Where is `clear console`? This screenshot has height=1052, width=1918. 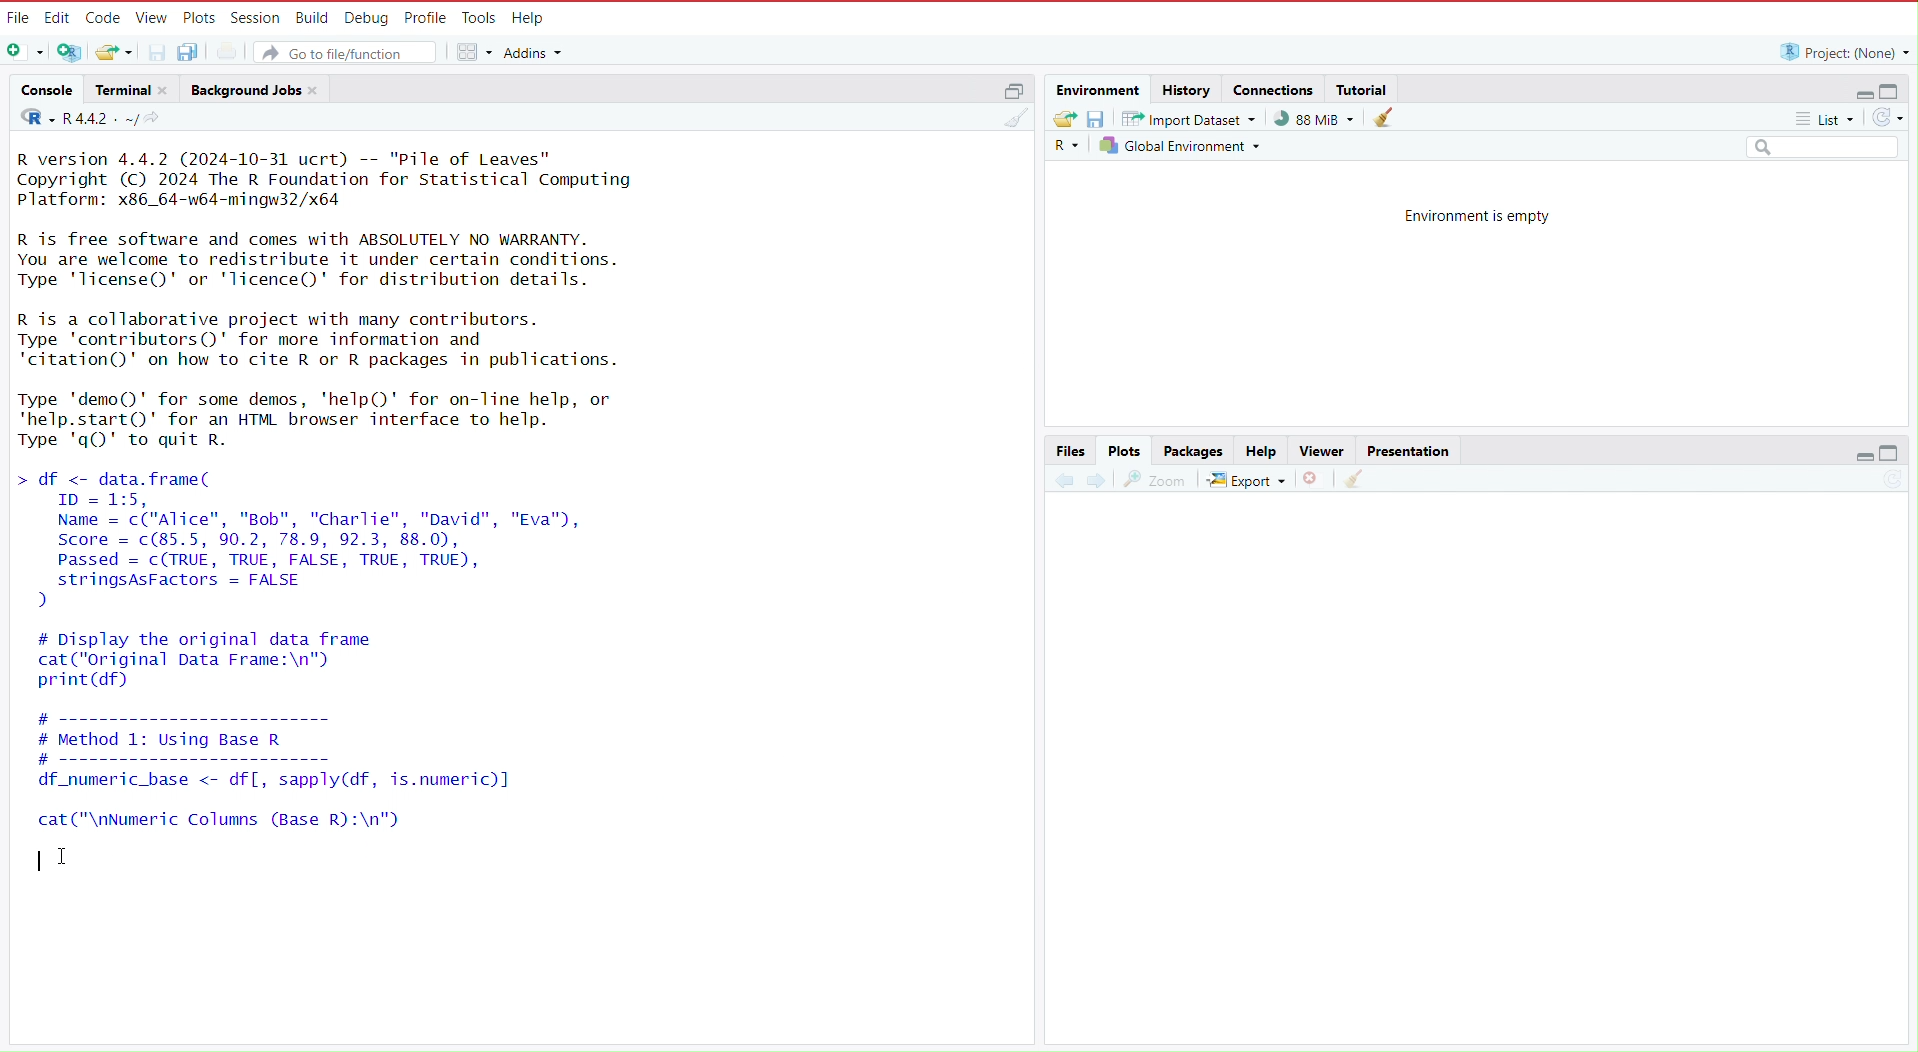 clear console is located at coordinates (1012, 117).